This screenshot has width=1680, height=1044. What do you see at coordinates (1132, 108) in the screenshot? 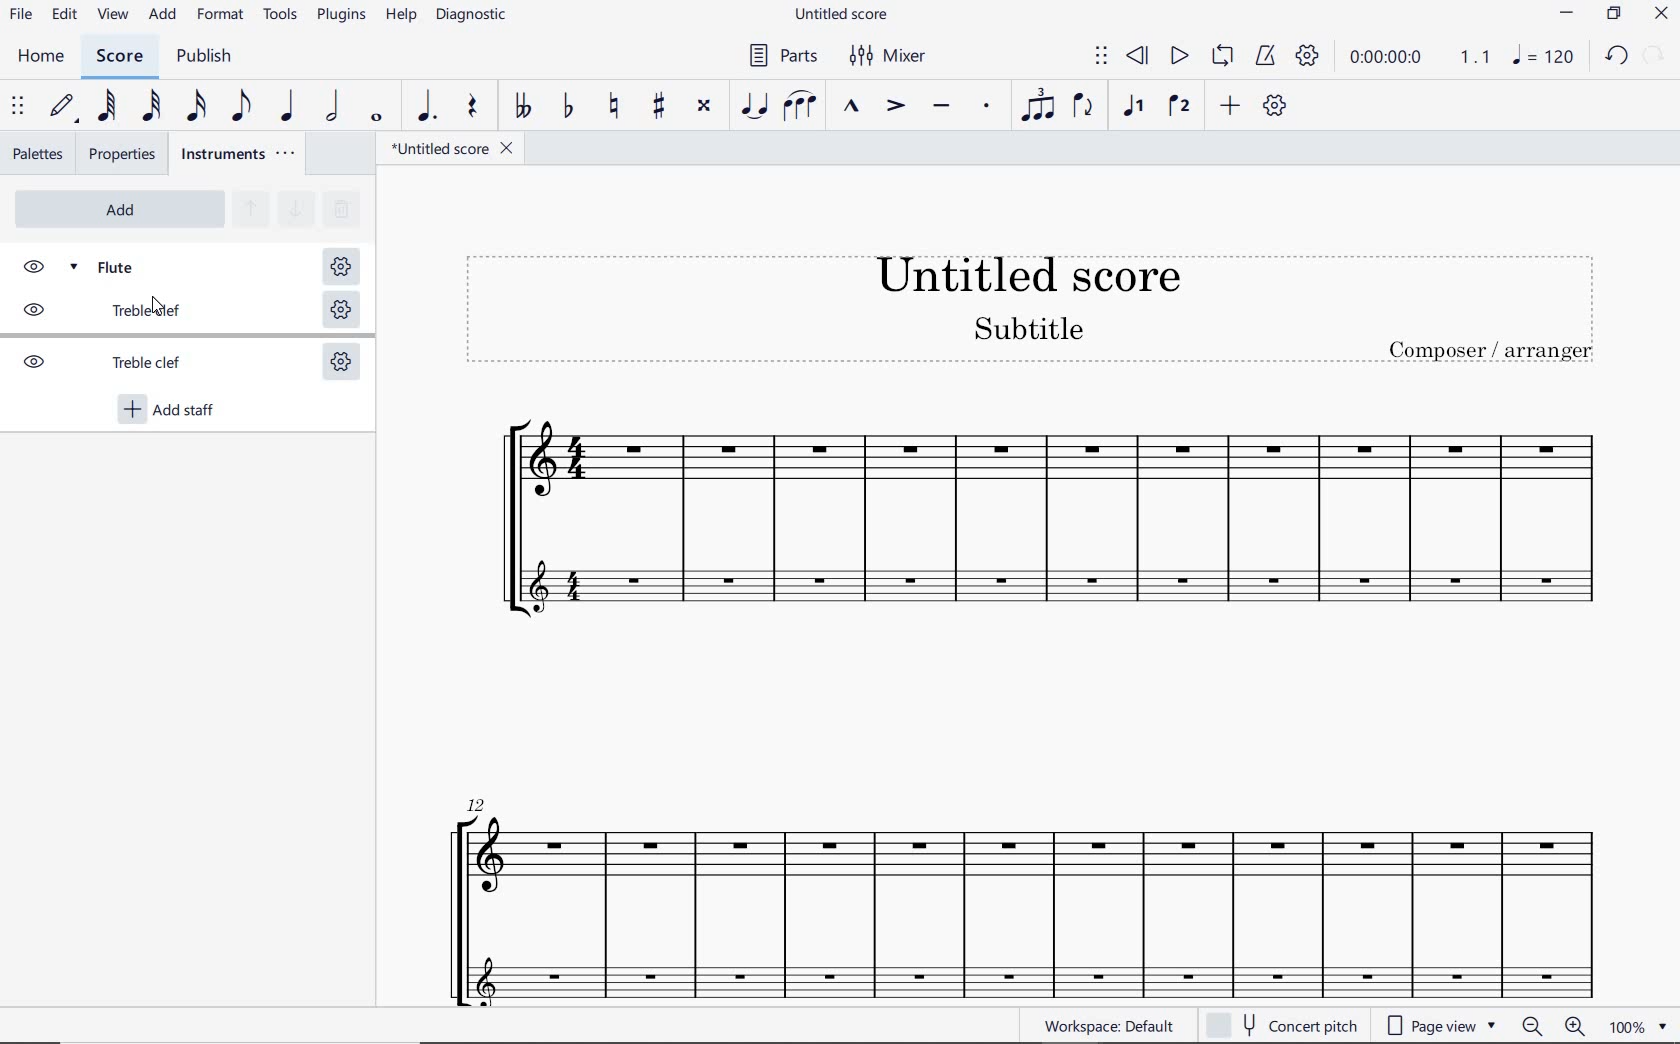
I see `VOICE 1` at bounding box center [1132, 108].